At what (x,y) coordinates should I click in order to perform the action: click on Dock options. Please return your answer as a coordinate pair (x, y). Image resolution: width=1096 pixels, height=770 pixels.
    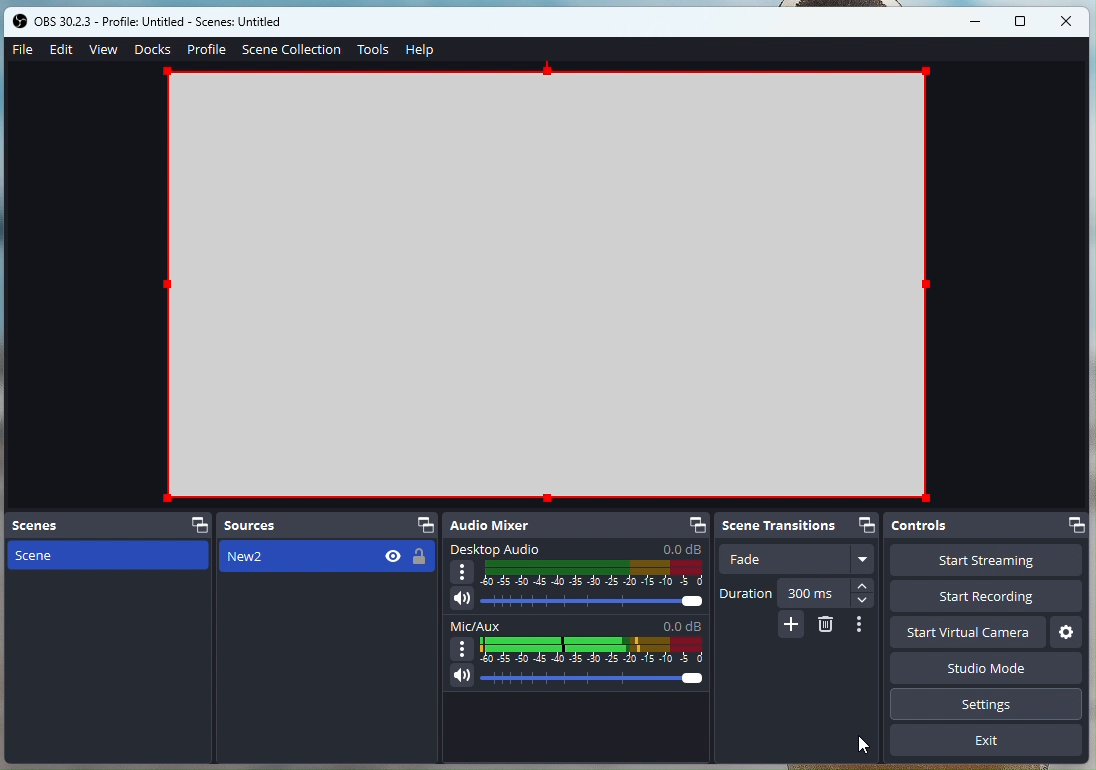
    Looking at the image, I should click on (1071, 526).